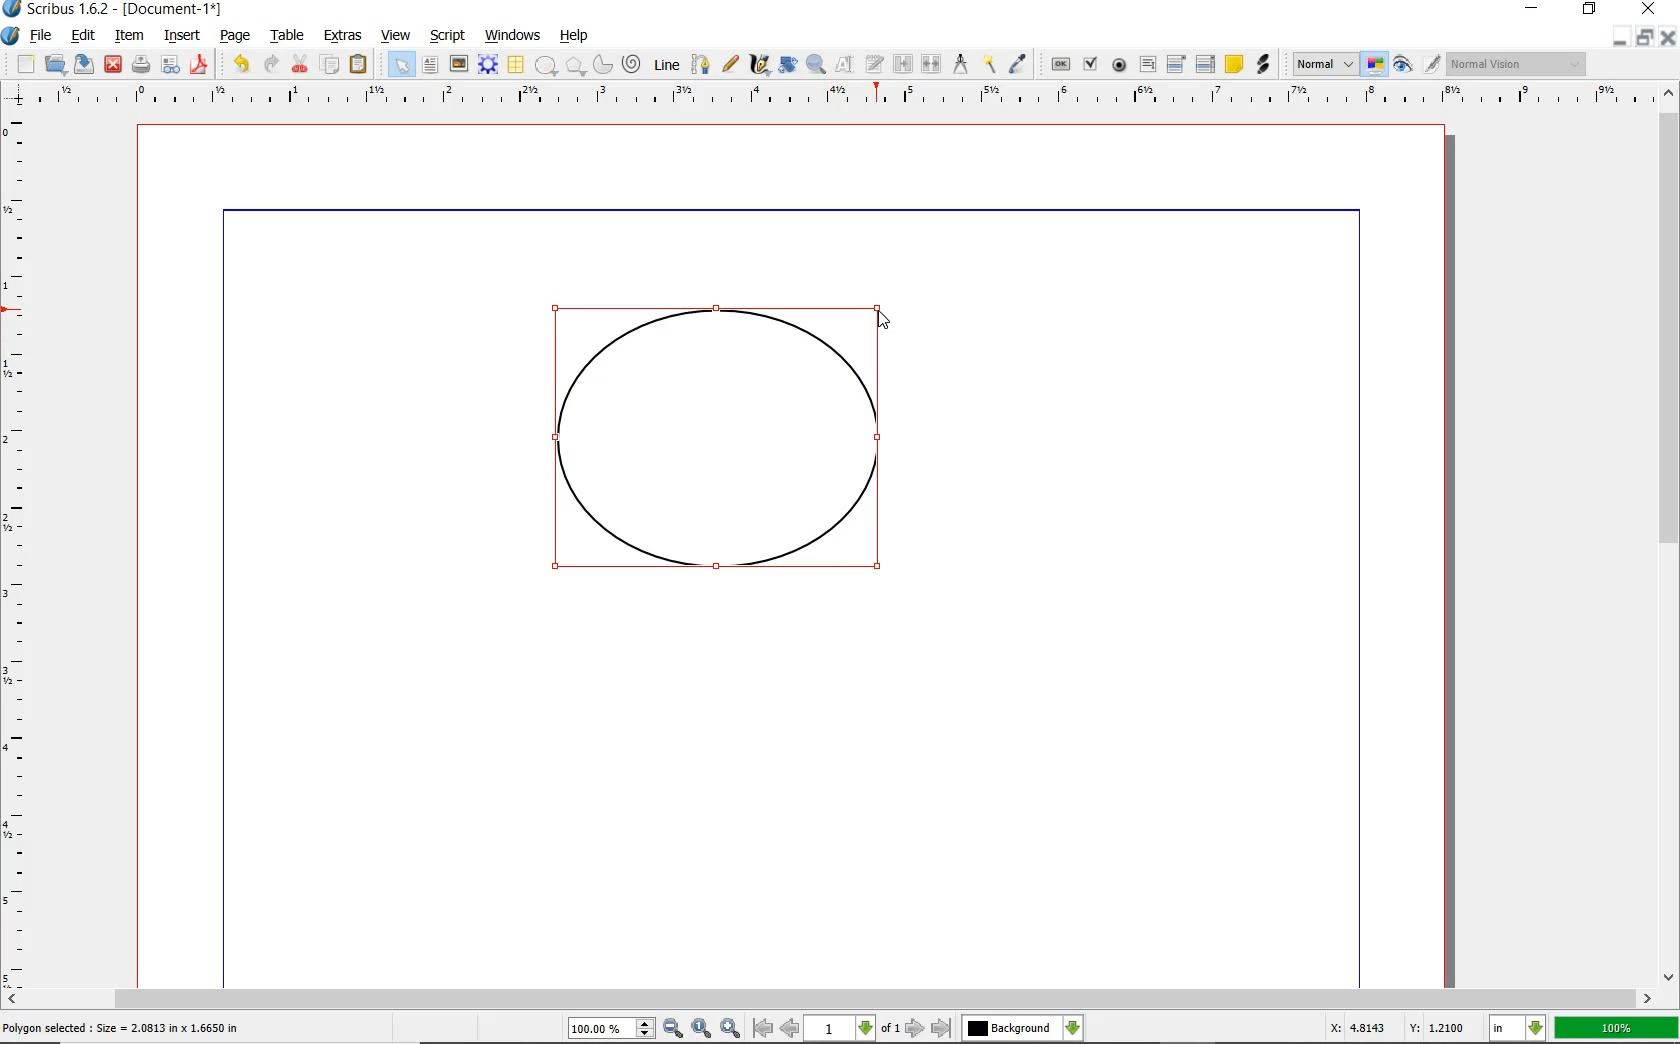  I want to click on EDIT CONTENTS OF FRAME, so click(844, 63).